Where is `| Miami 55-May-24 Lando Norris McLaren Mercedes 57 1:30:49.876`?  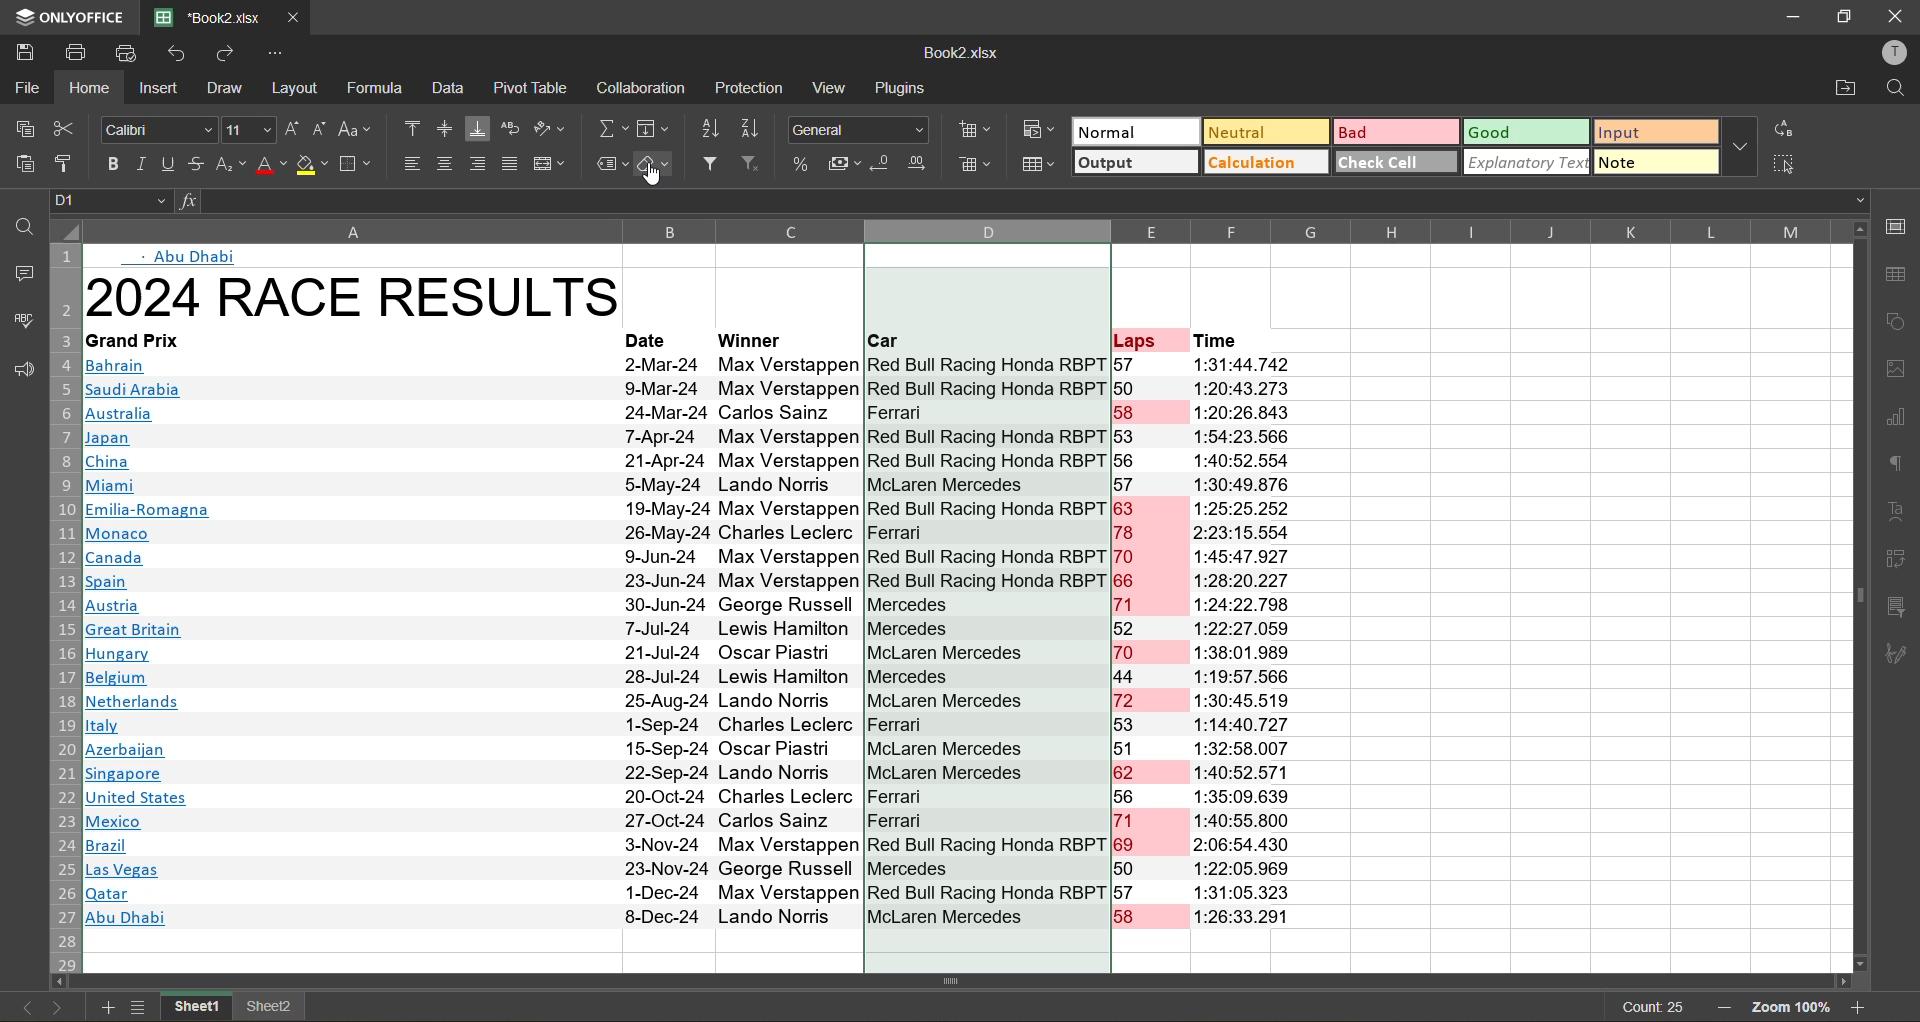 | Miami 55-May-24 Lando Norris McLaren Mercedes 57 1:30:49.876 is located at coordinates (697, 485).